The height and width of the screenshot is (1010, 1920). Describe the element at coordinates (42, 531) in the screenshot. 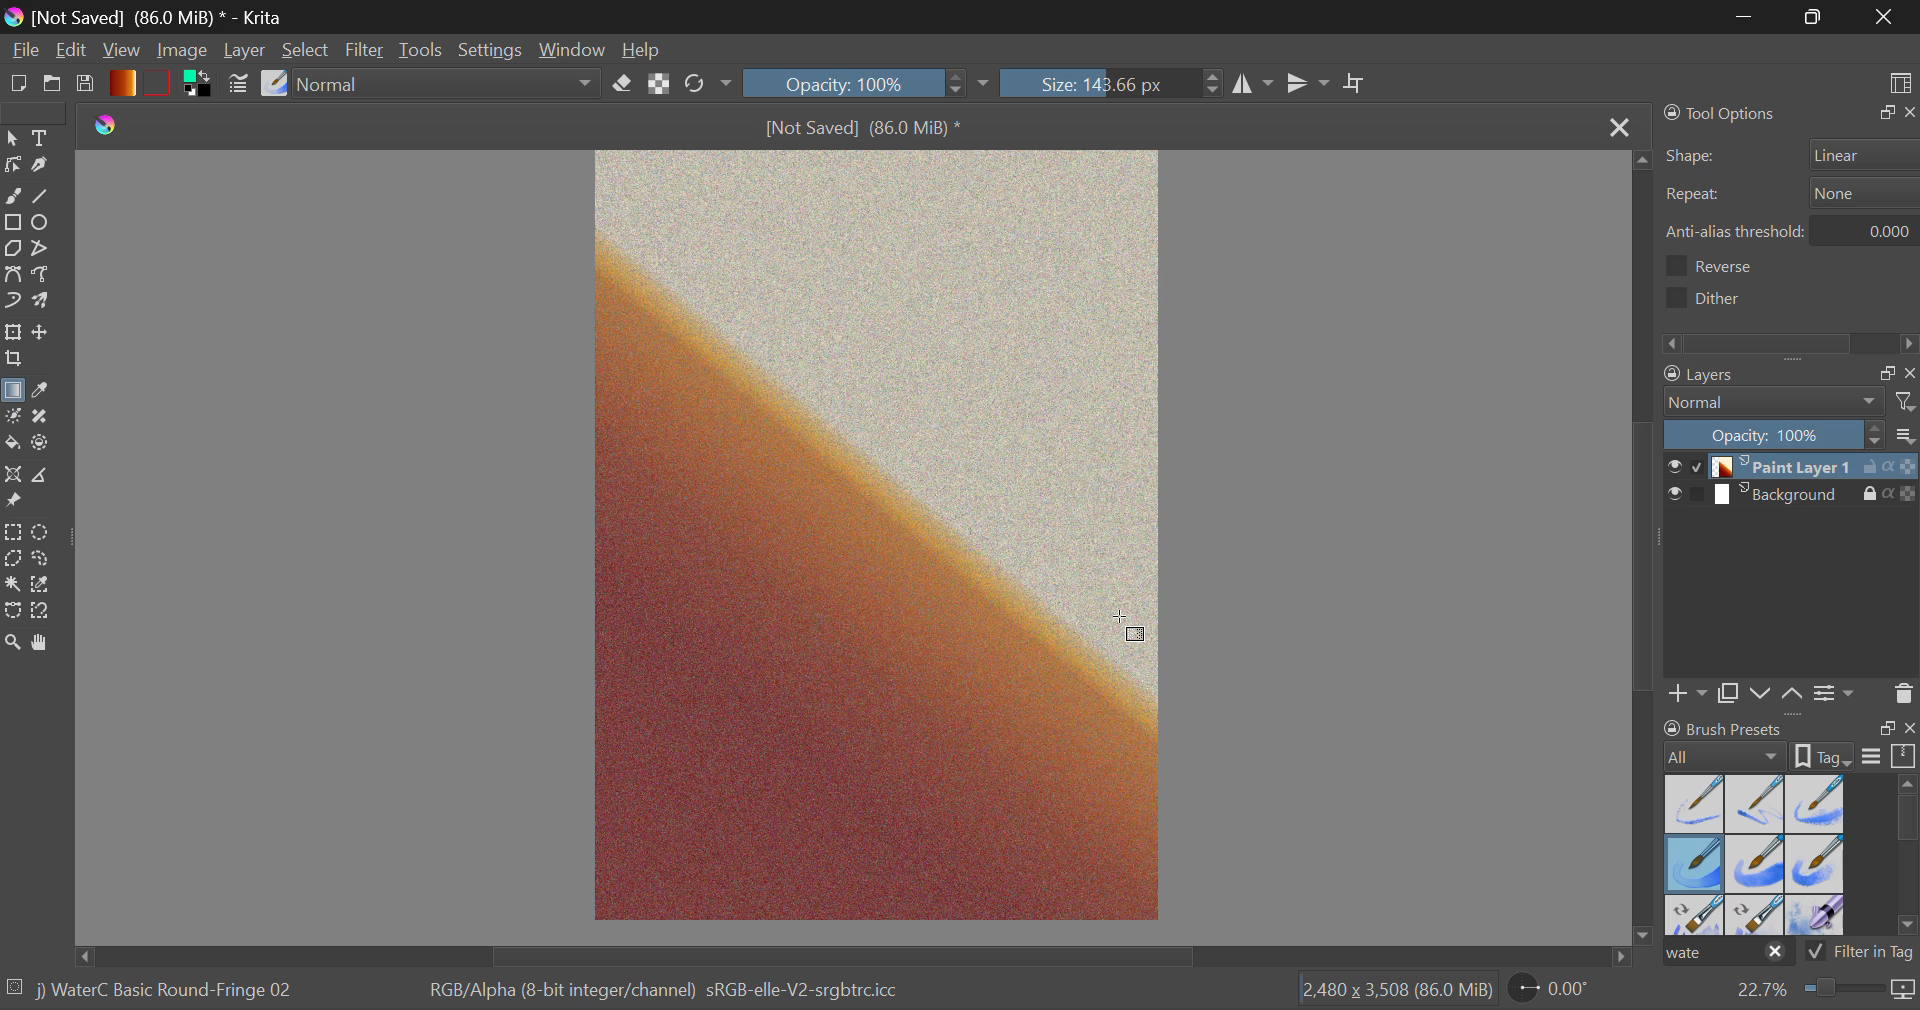

I see `Circular Selection` at that location.